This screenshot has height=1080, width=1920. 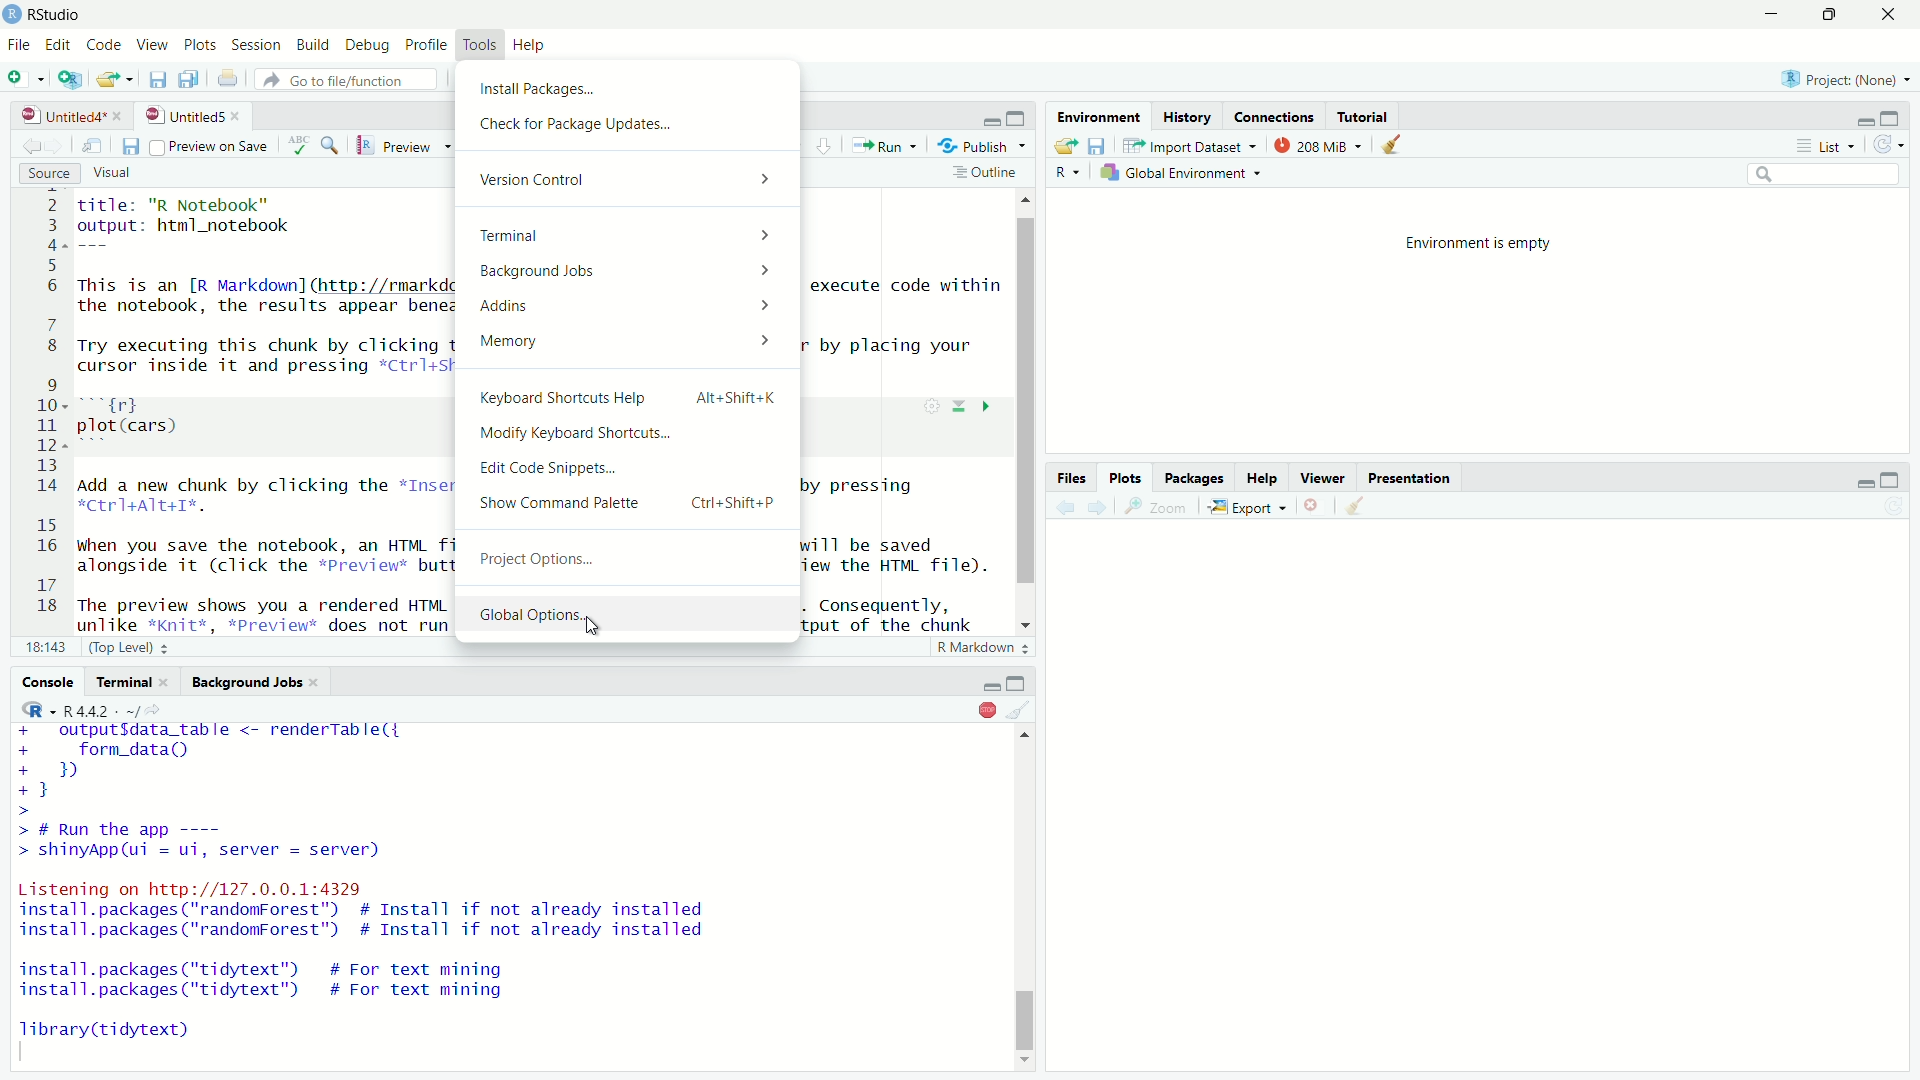 What do you see at coordinates (71, 78) in the screenshot?
I see `Create a project` at bounding box center [71, 78].